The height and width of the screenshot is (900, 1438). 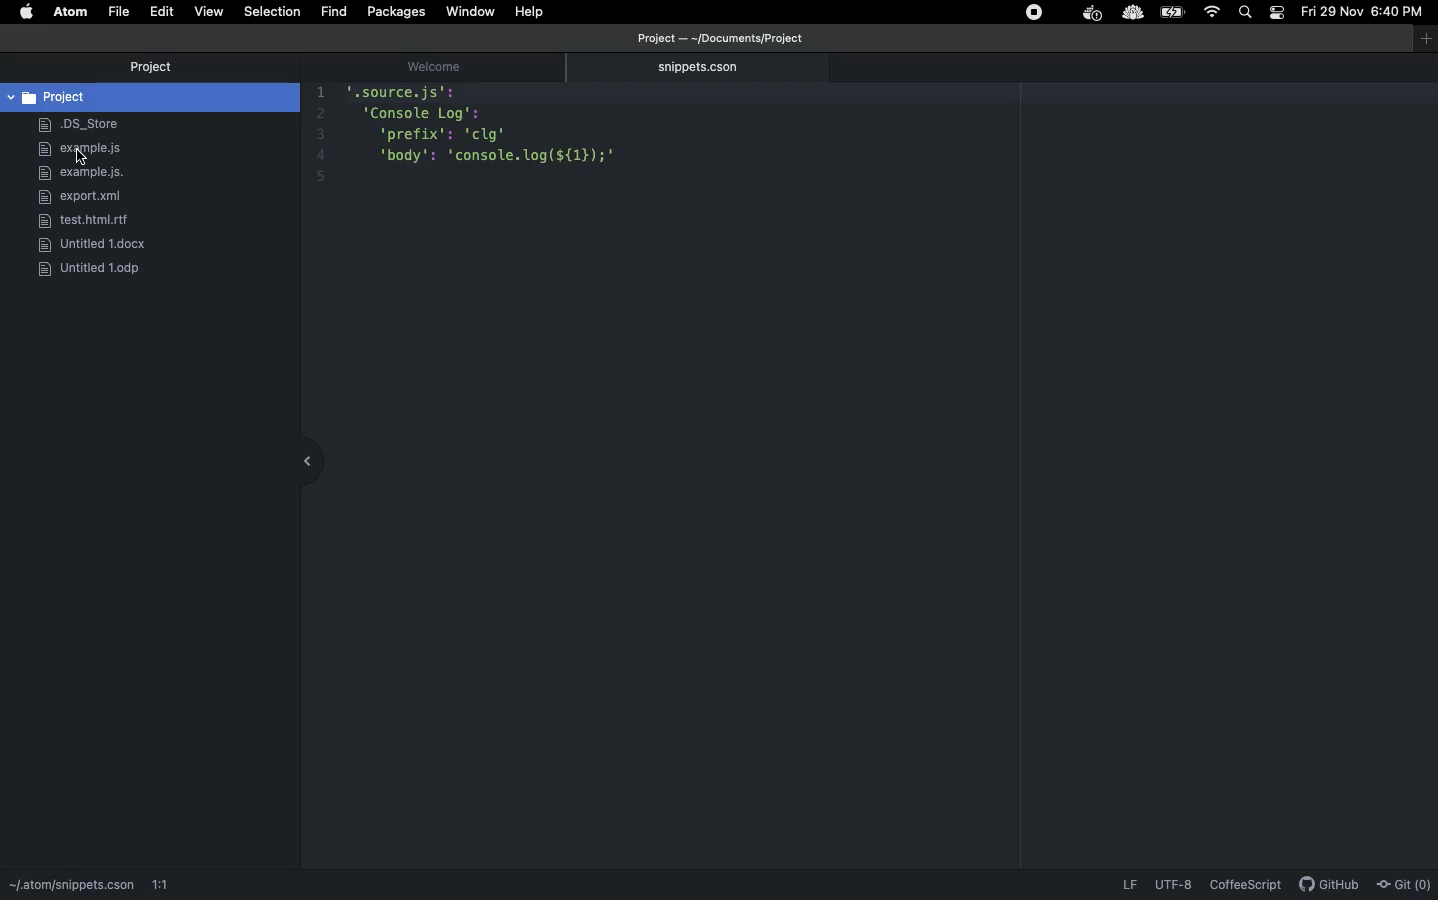 I want to click on Edit, so click(x=162, y=11).